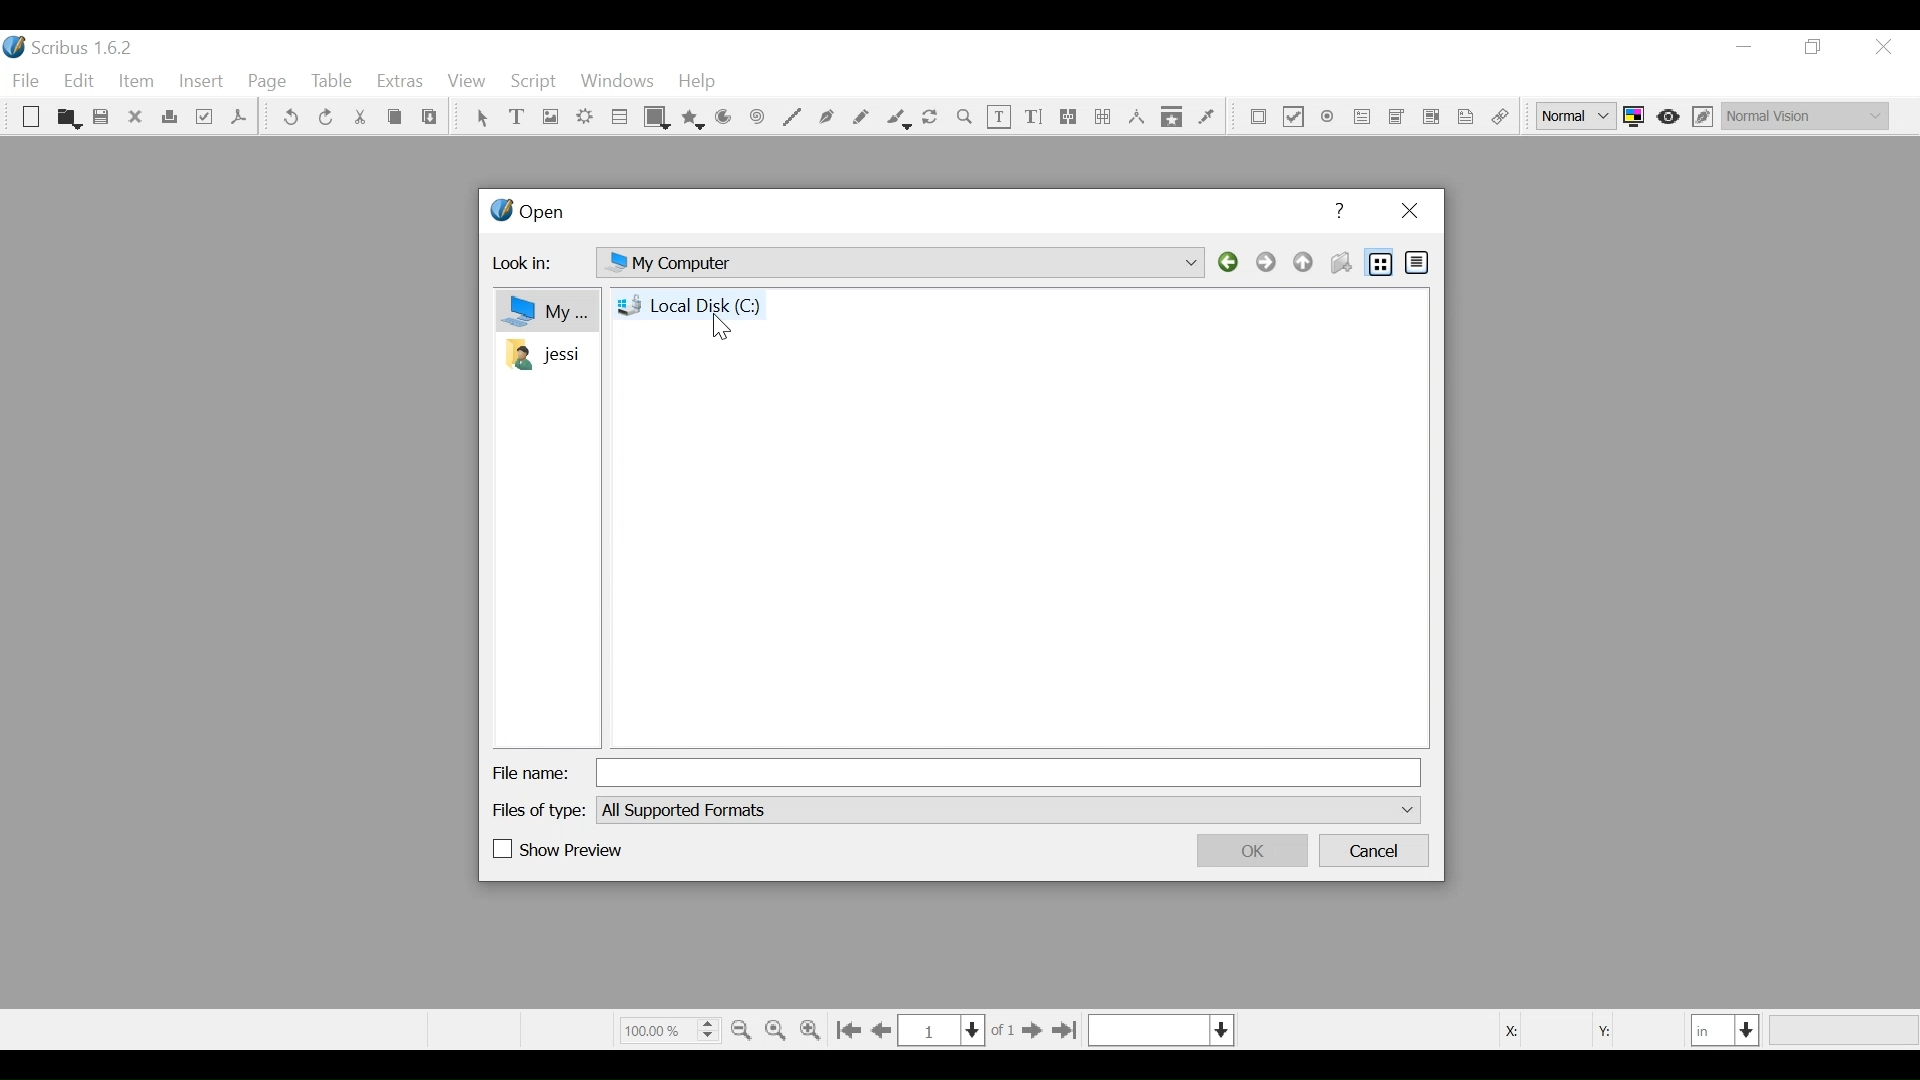  I want to click on Save as PDF, so click(238, 120).